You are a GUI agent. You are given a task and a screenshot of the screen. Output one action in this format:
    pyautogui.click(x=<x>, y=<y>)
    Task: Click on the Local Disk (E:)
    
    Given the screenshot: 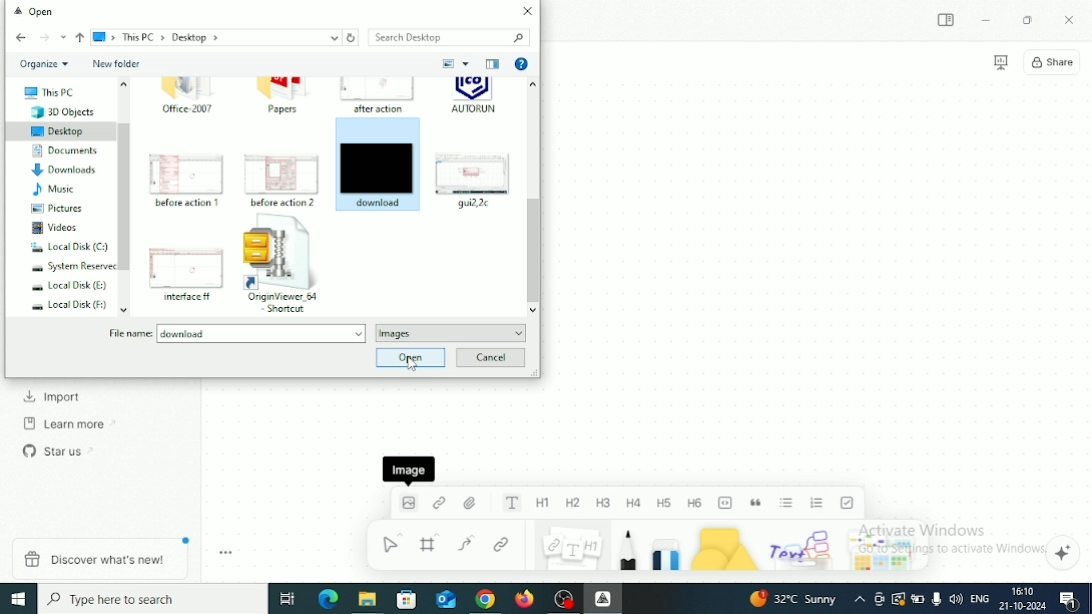 What is the action you would take?
    pyautogui.click(x=63, y=287)
    